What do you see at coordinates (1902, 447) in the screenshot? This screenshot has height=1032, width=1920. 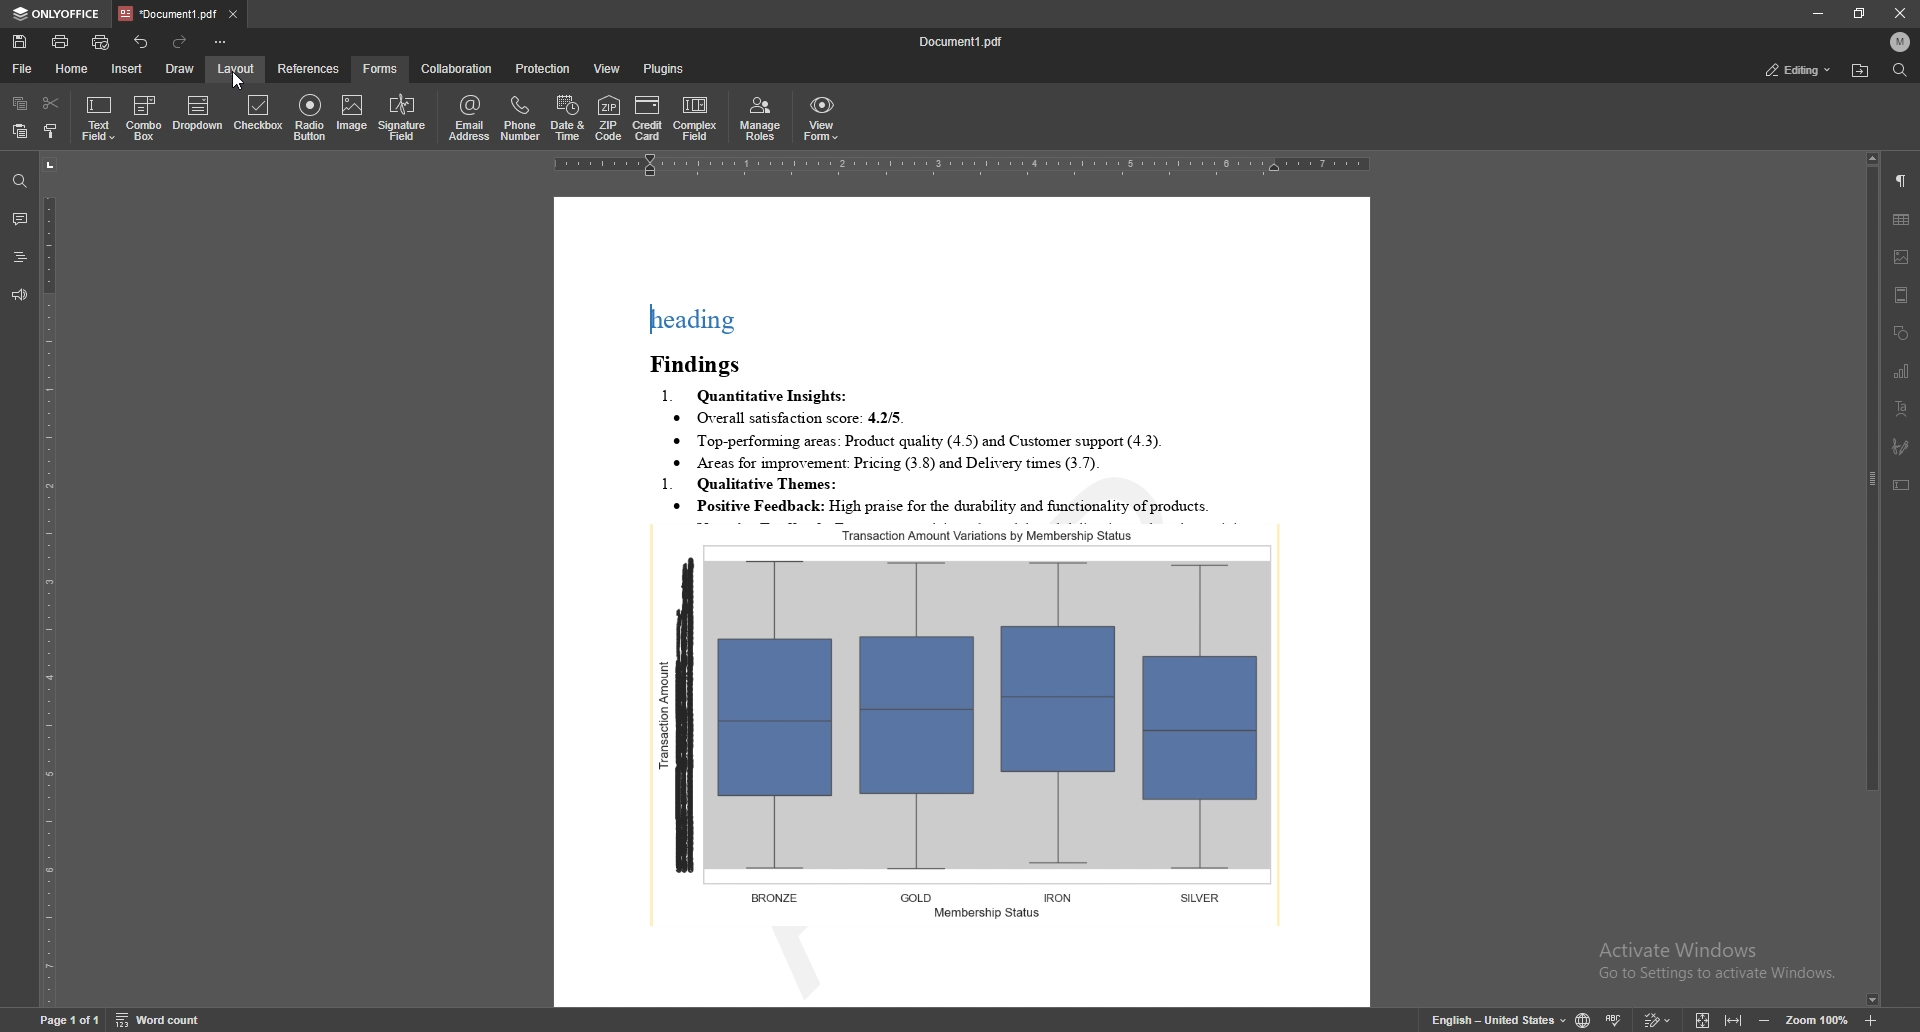 I see `signature field` at bounding box center [1902, 447].